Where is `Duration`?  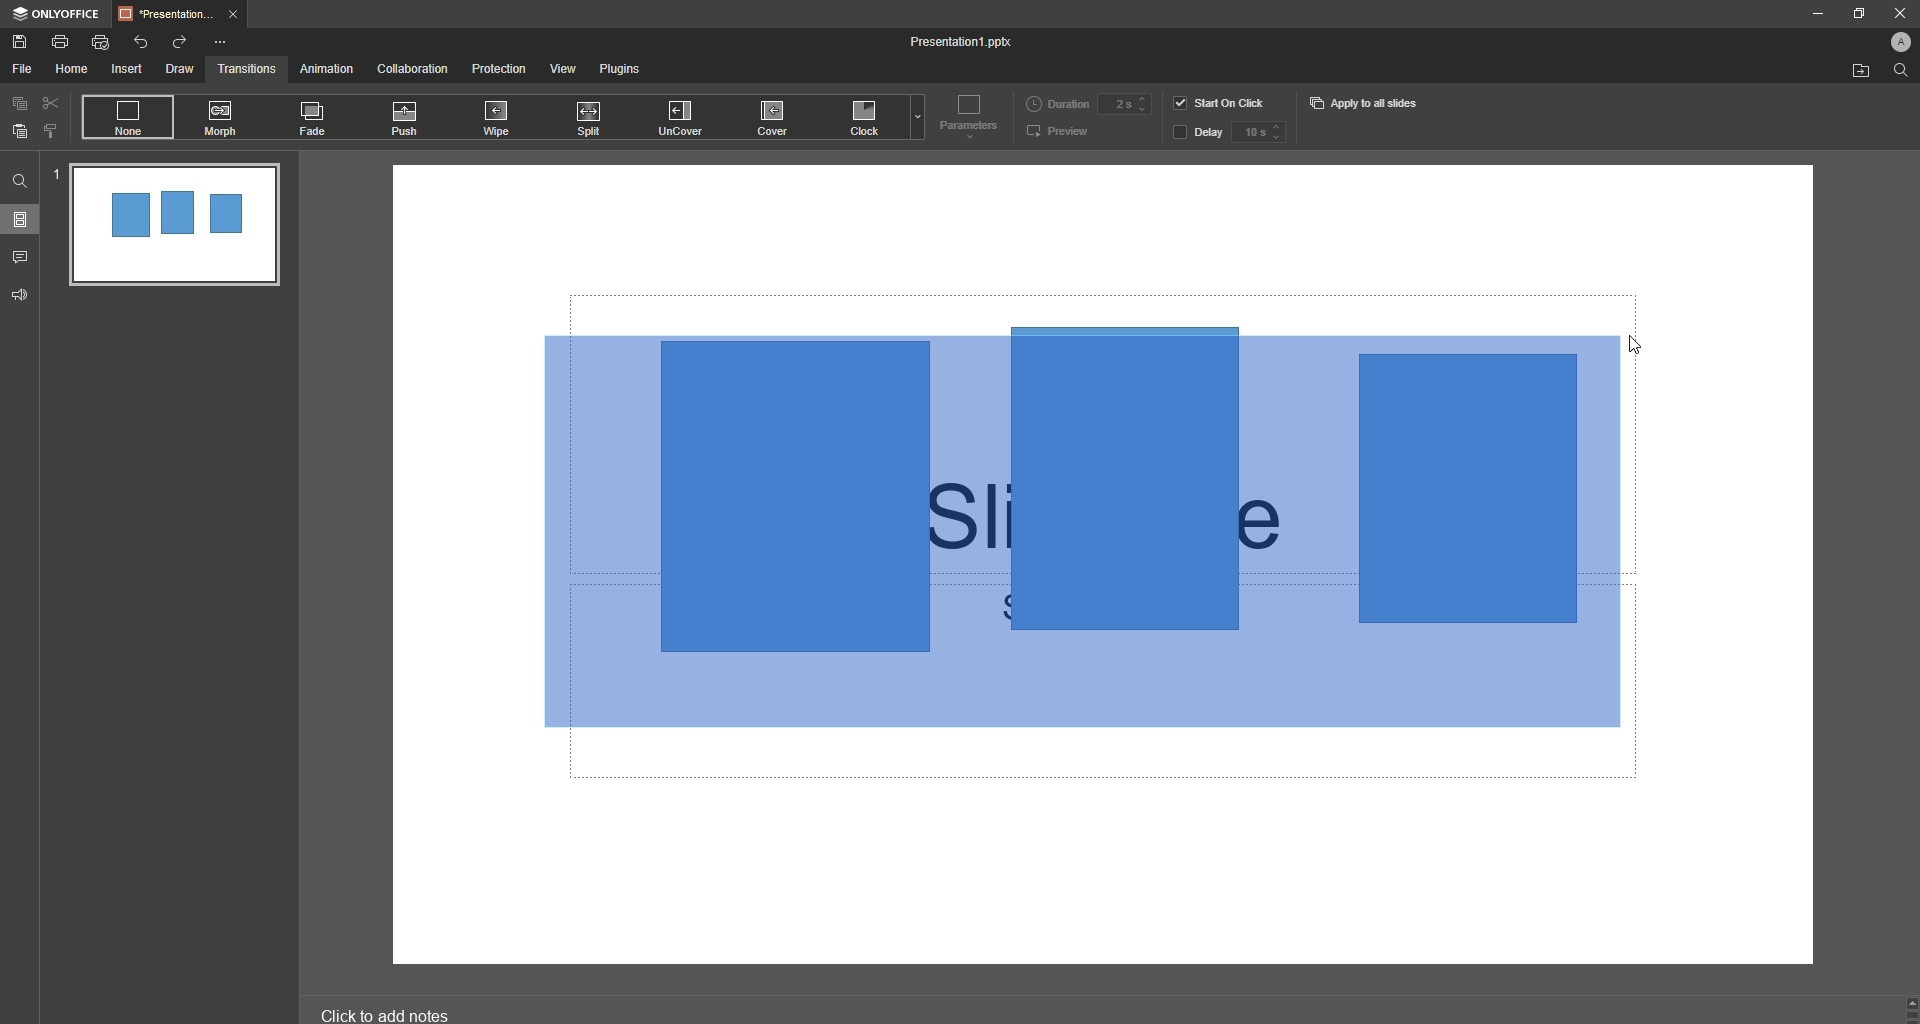 Duration is located at coordinates (1057, 102).